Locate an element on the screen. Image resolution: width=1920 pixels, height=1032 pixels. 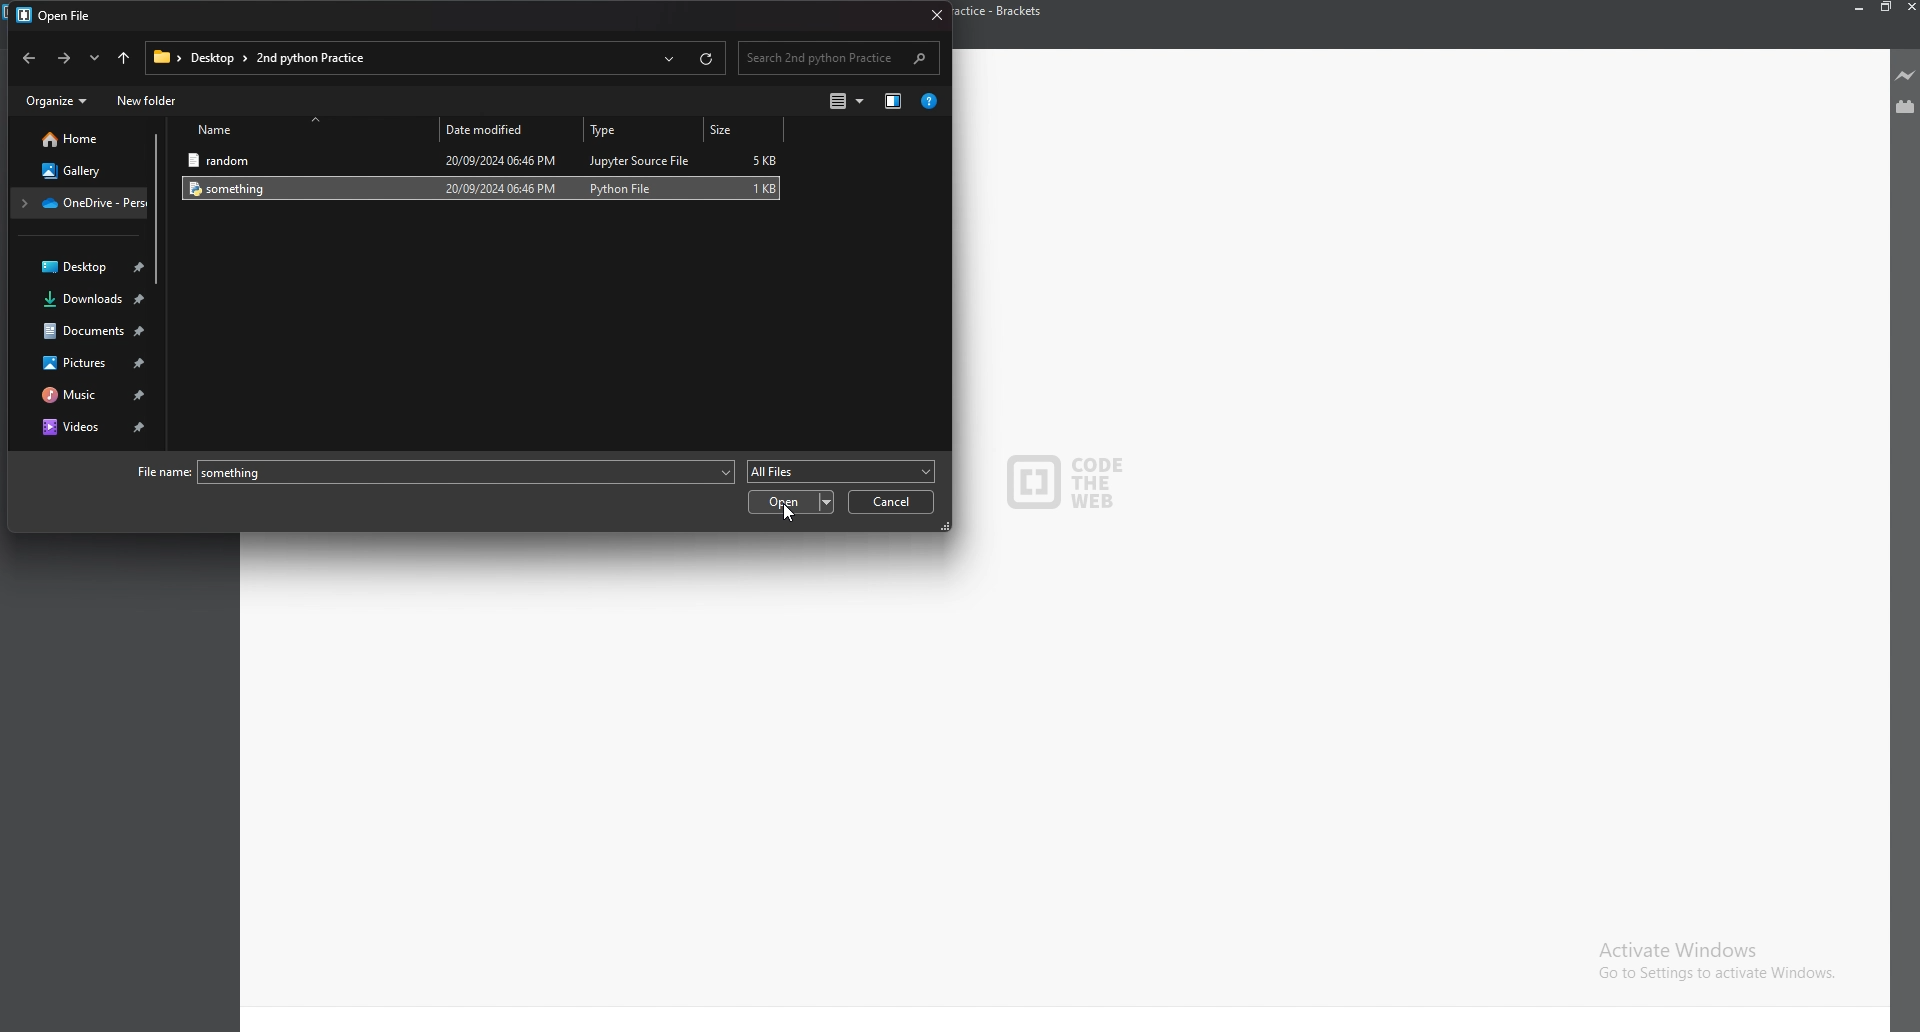
home is located at coordinates (75, 139).